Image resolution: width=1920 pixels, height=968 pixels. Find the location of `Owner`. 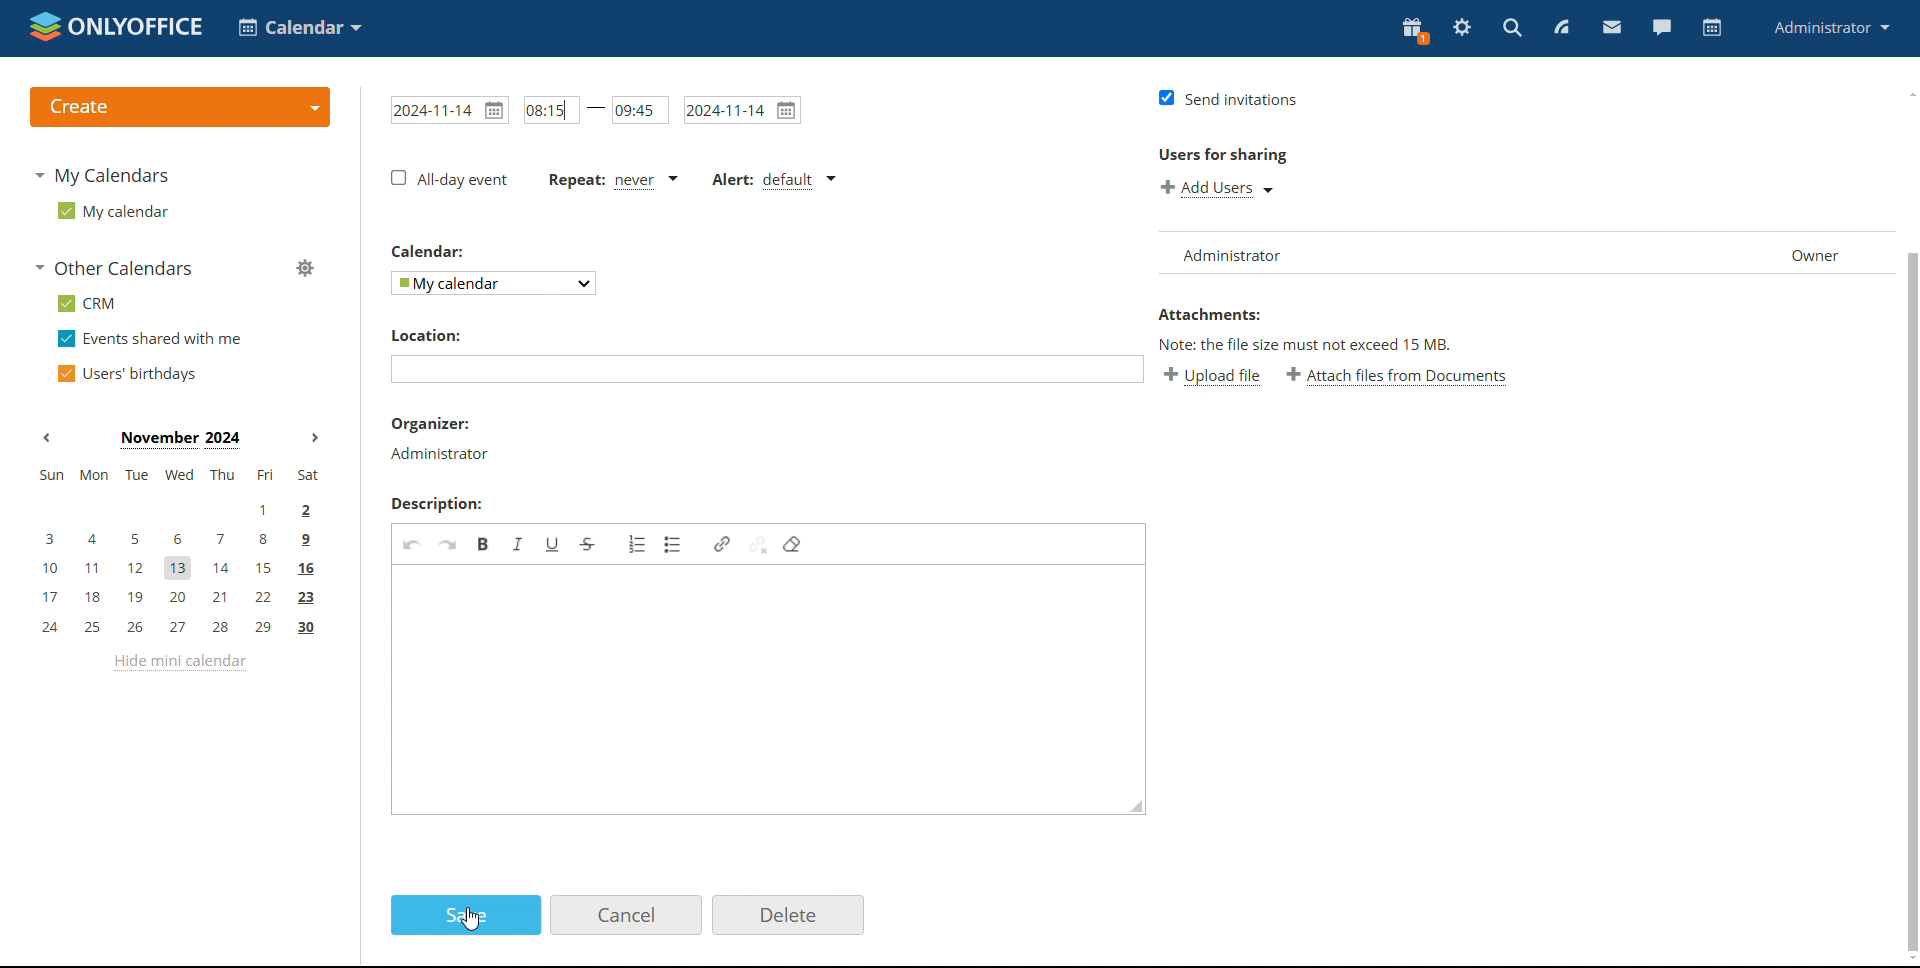

Owner is located at coordinates (1818, 251).